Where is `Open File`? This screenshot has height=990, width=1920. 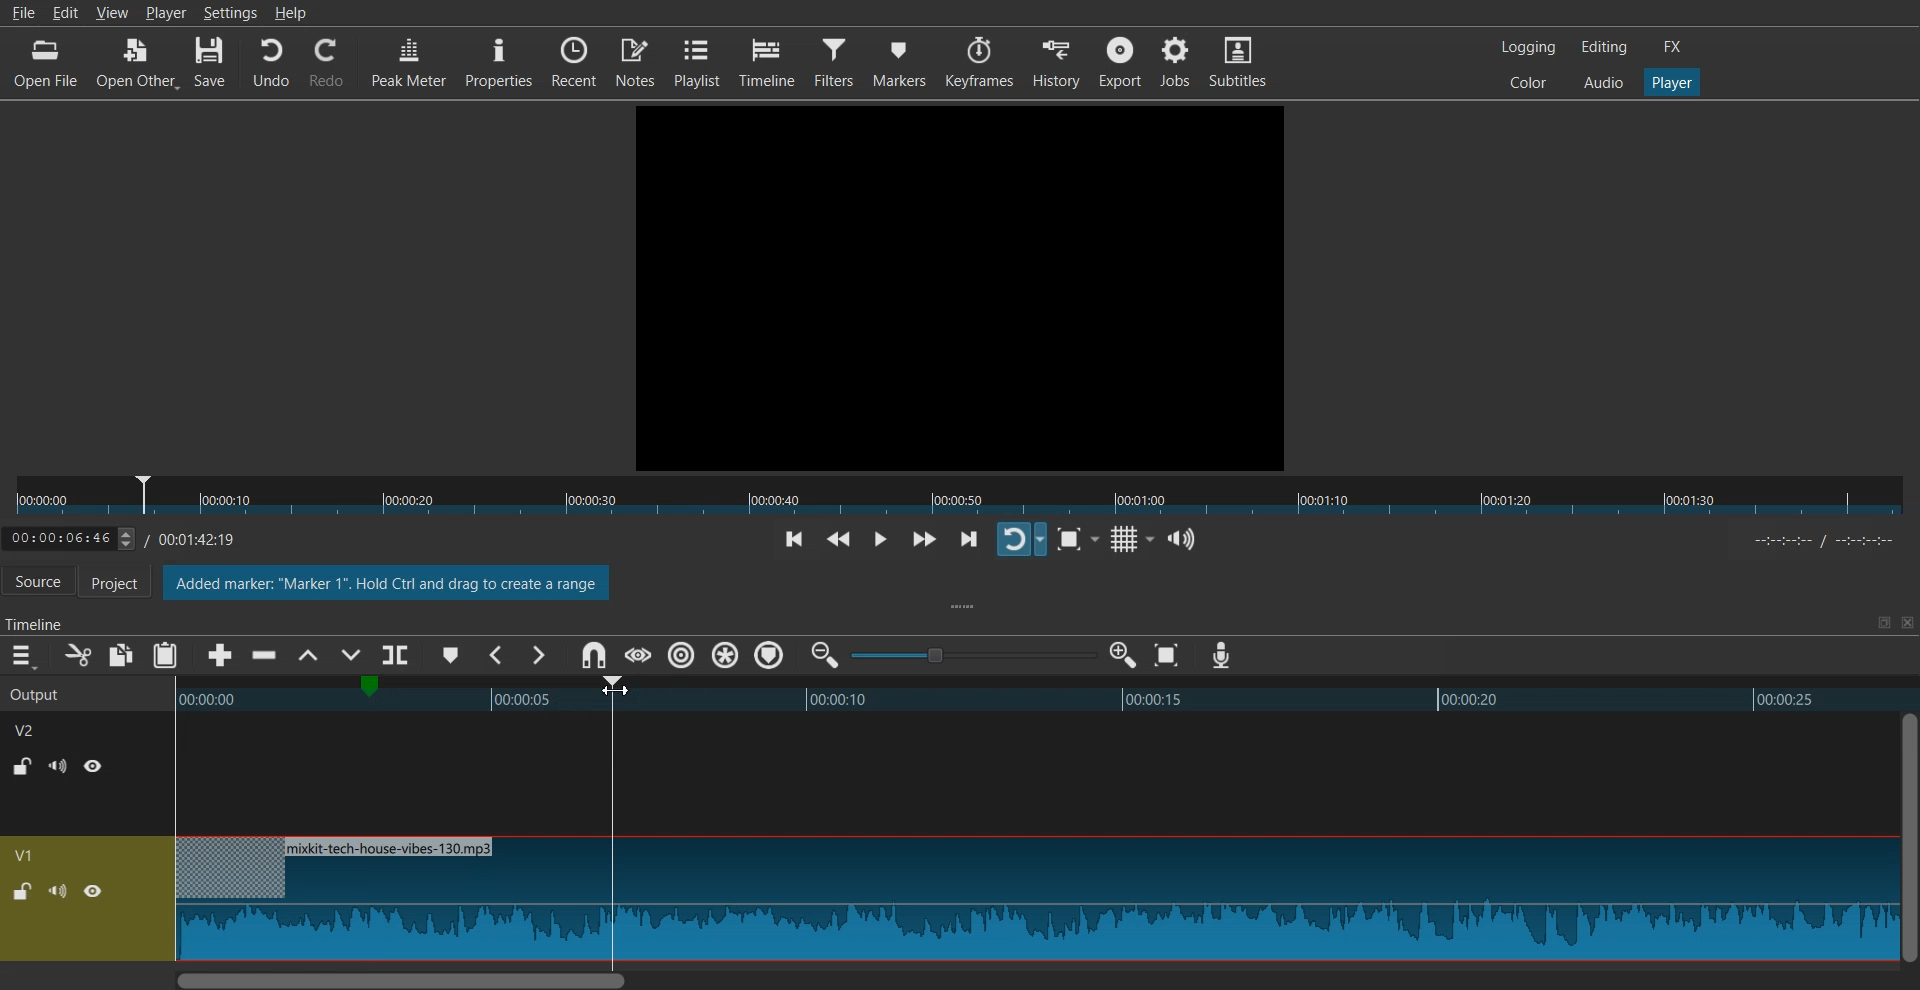
Open File is located at coordinates (48, 63).